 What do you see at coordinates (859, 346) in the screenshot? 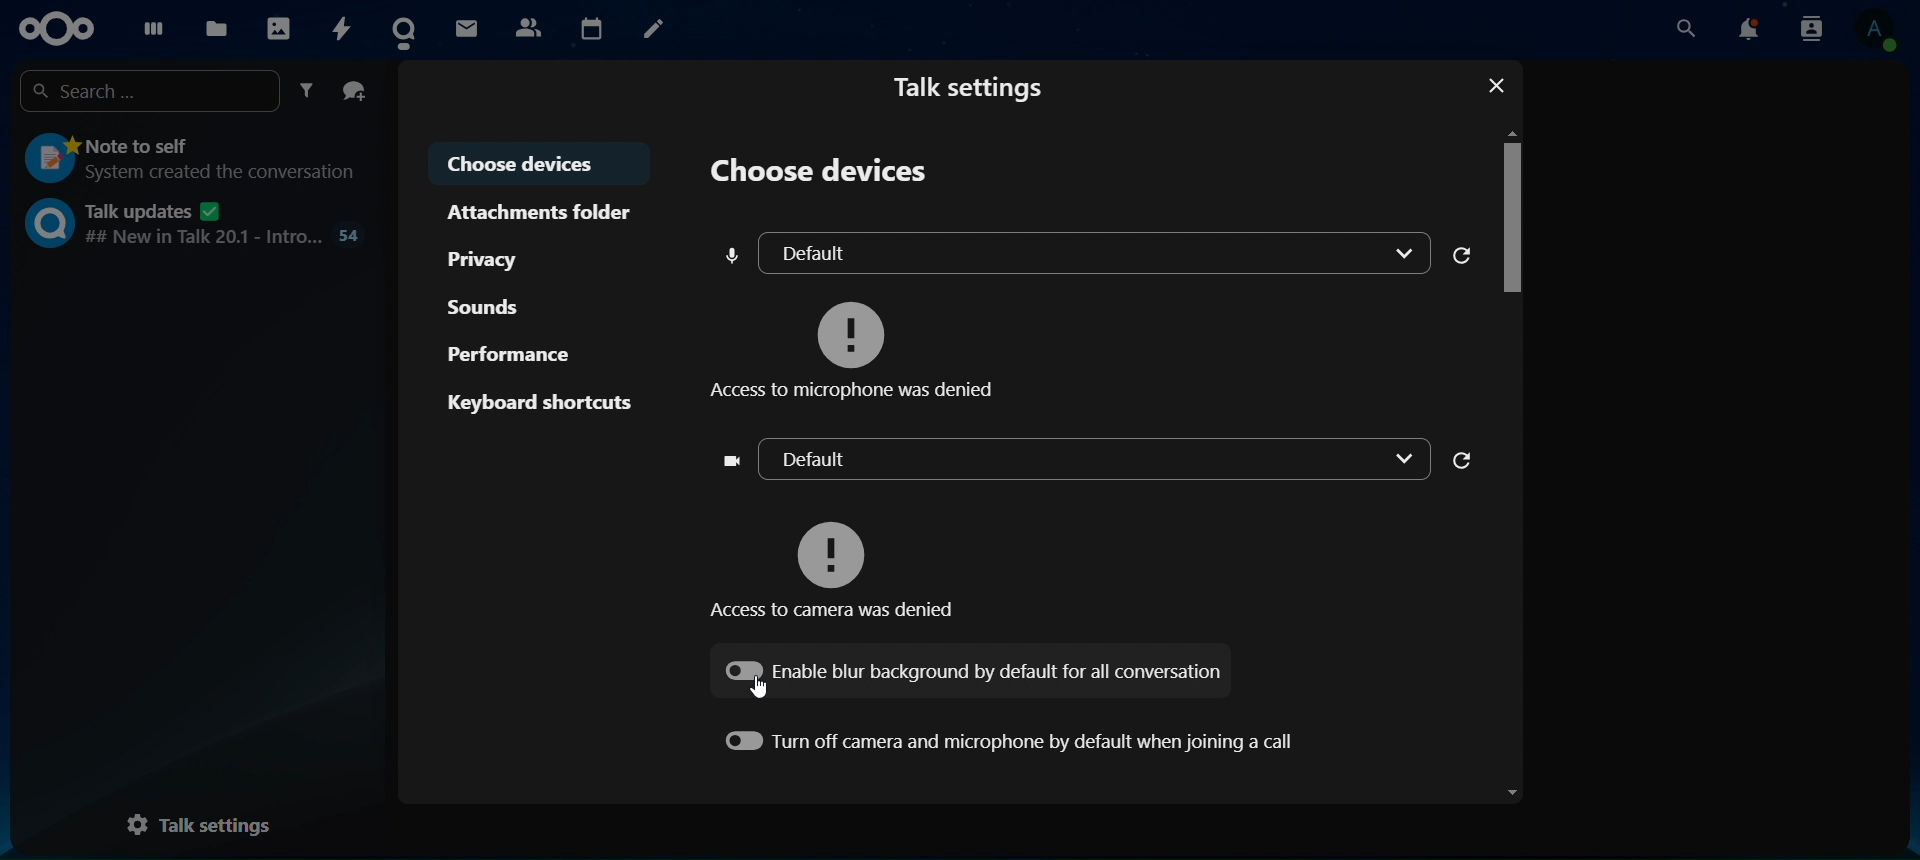
I see `access to microphone was denied` at bounding box center [859, 346].